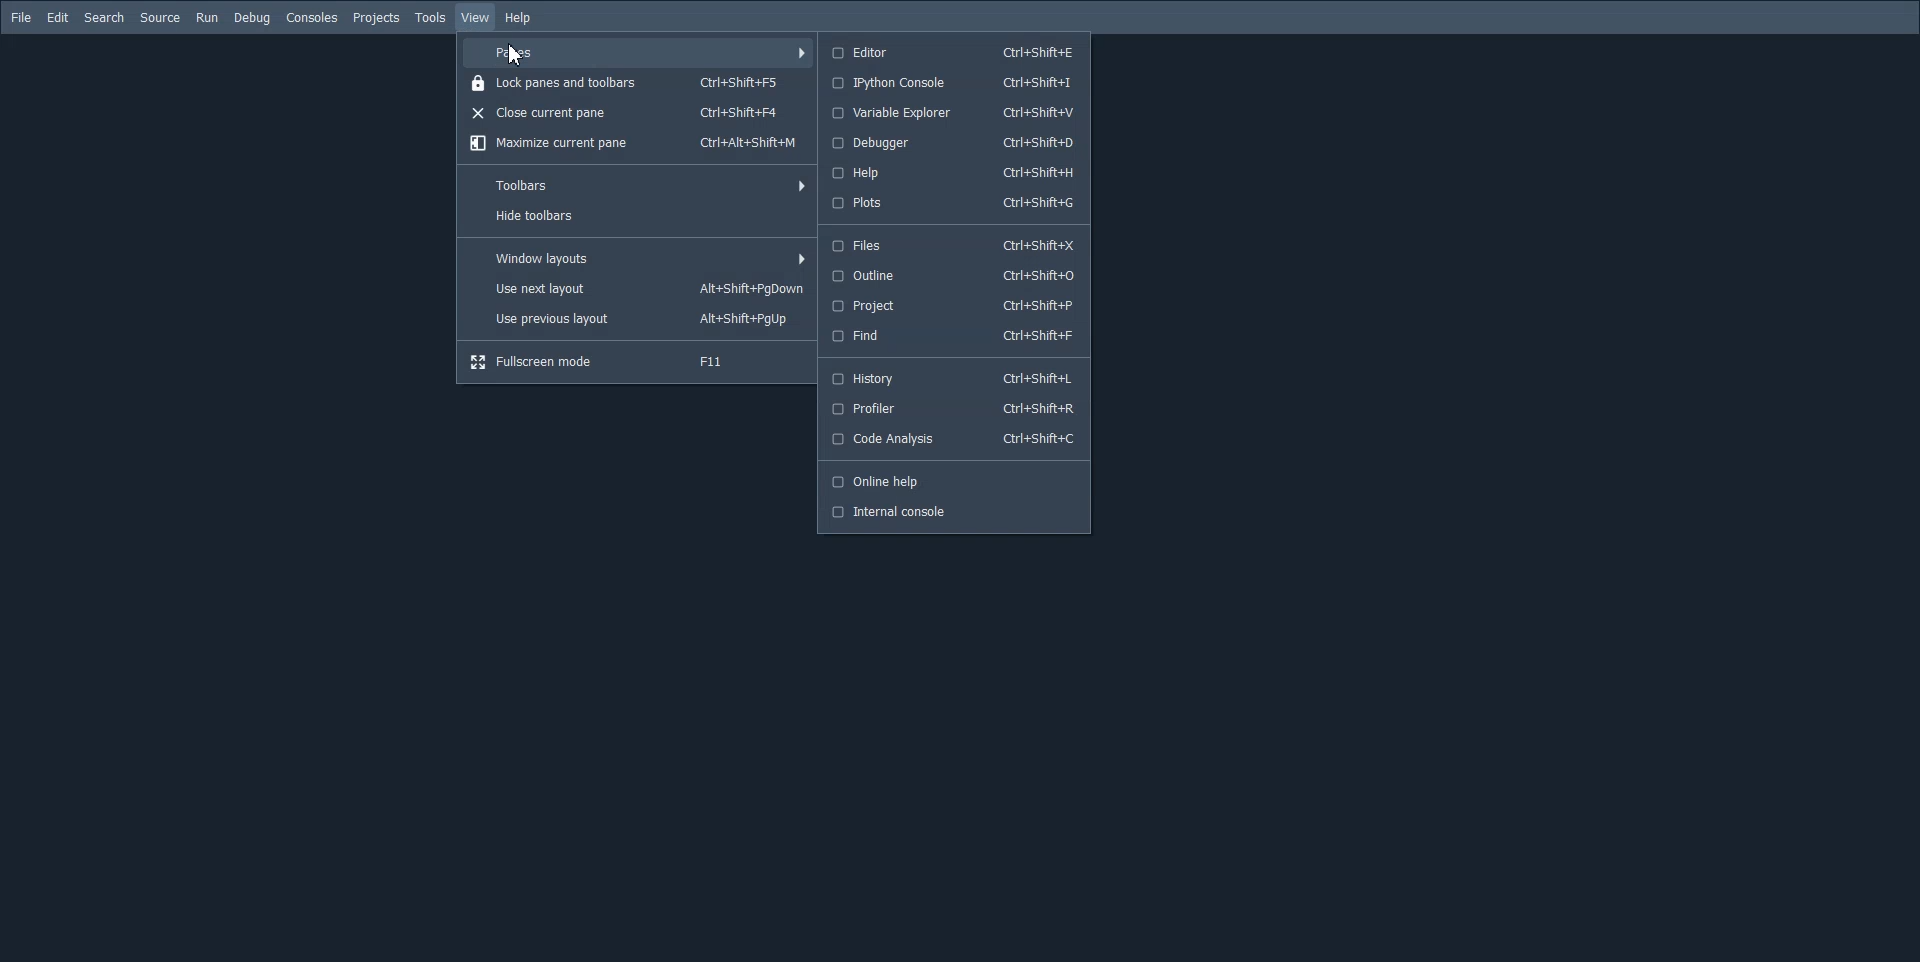 This screenshot has width=1920, height=962. I want to click on Online help, so click(957, 481).